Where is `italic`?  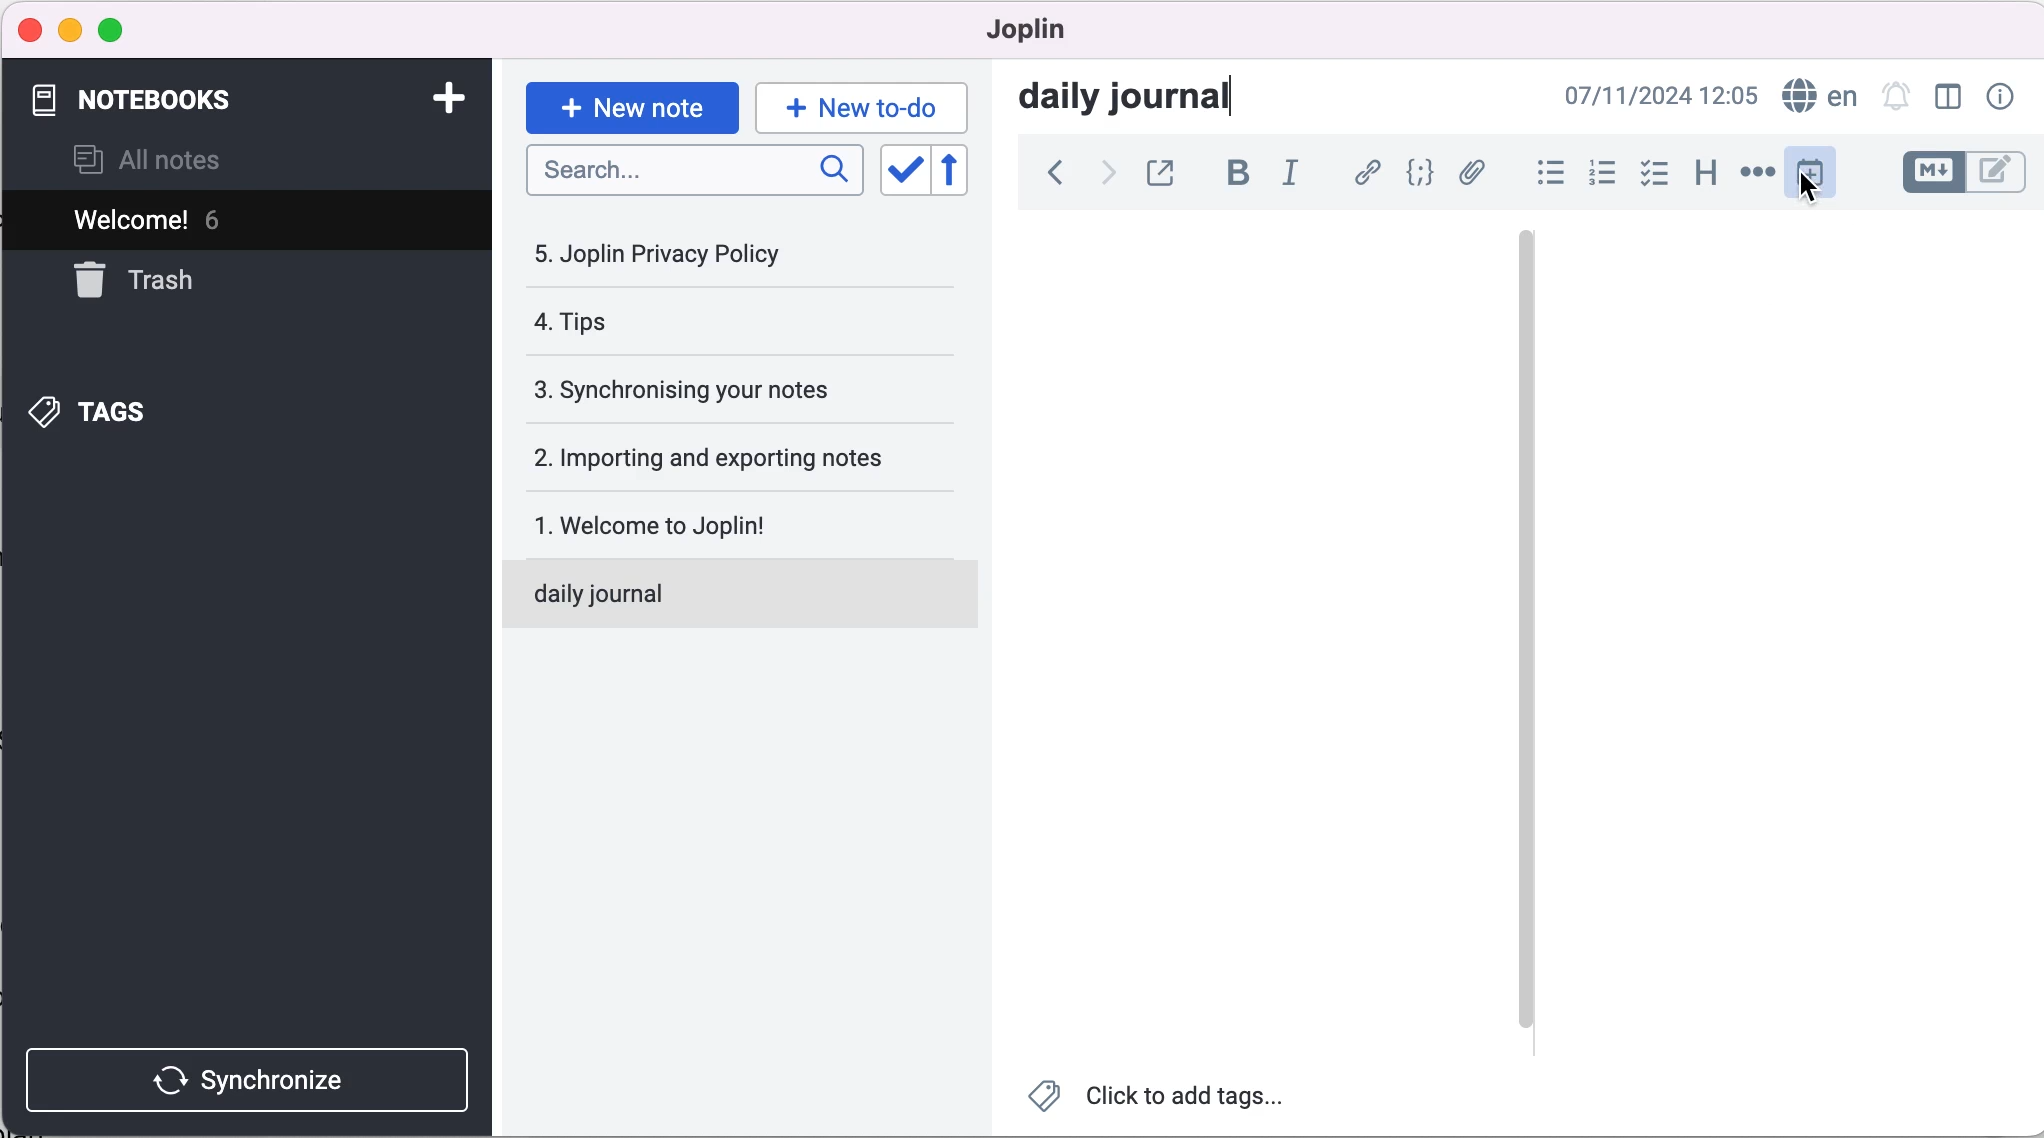
italic is located at coordinates (1293, 172).